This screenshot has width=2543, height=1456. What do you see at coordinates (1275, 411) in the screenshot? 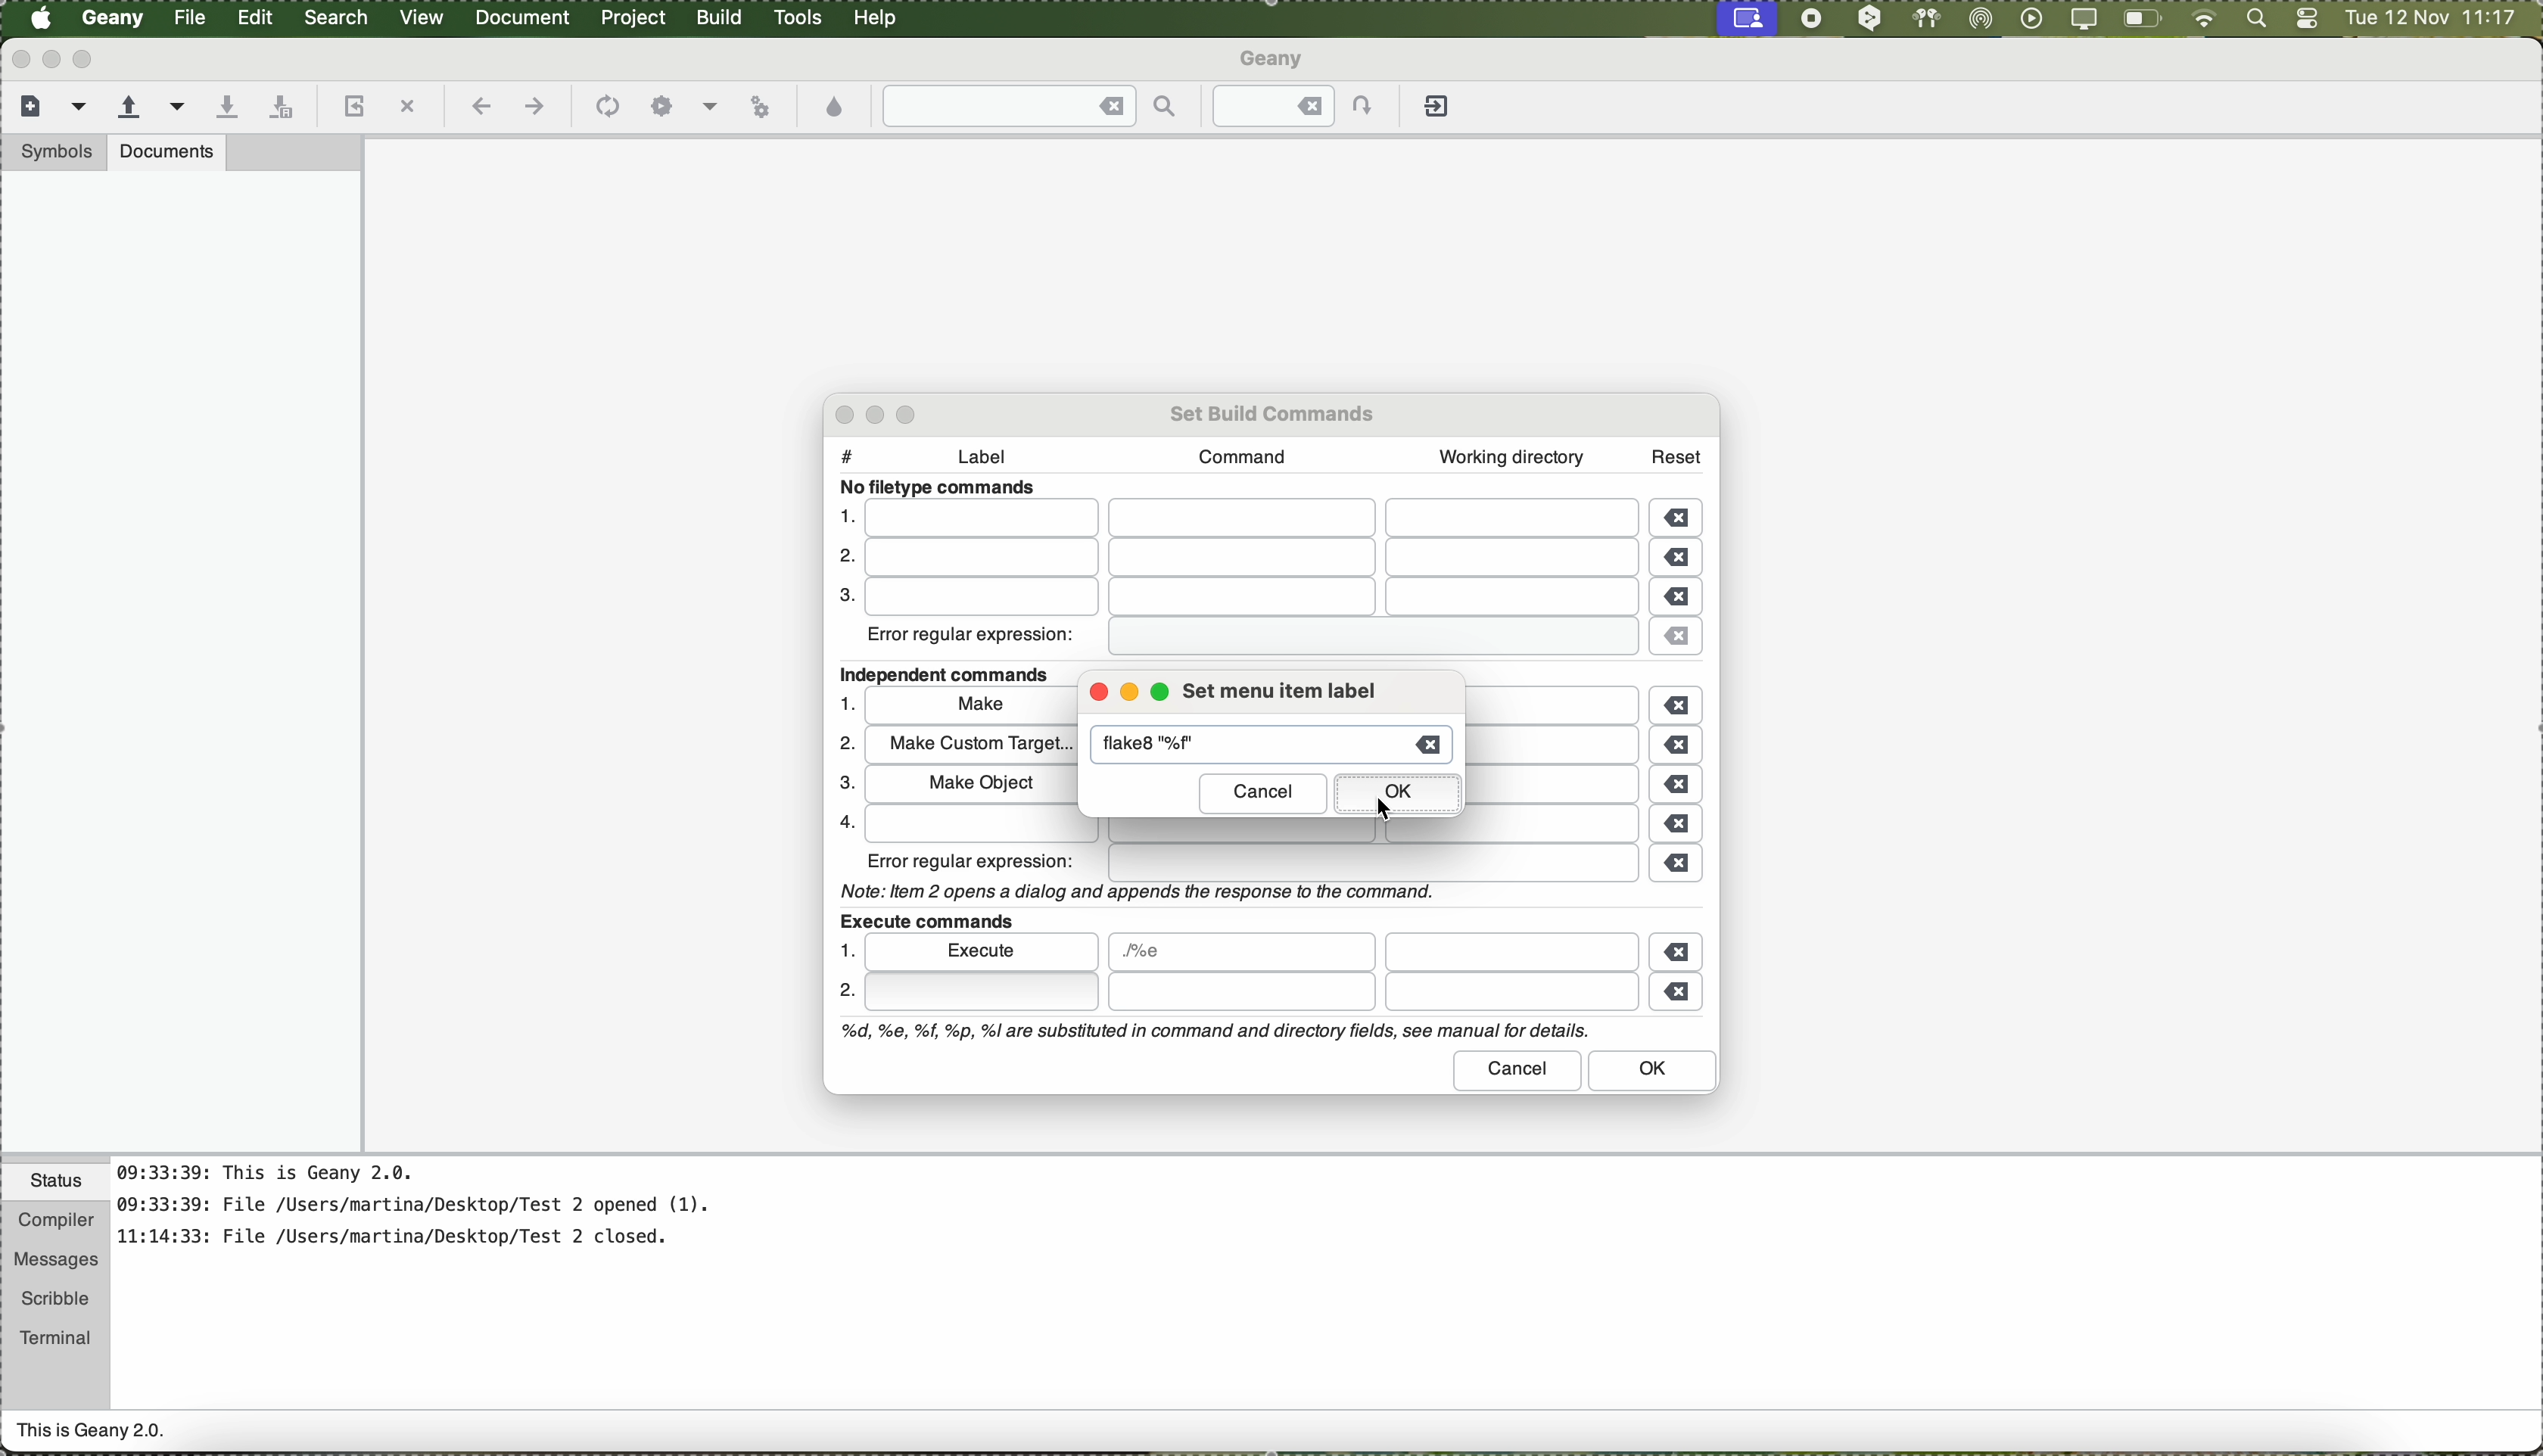
I see `set build commands` at bounding box center [1275, 411].